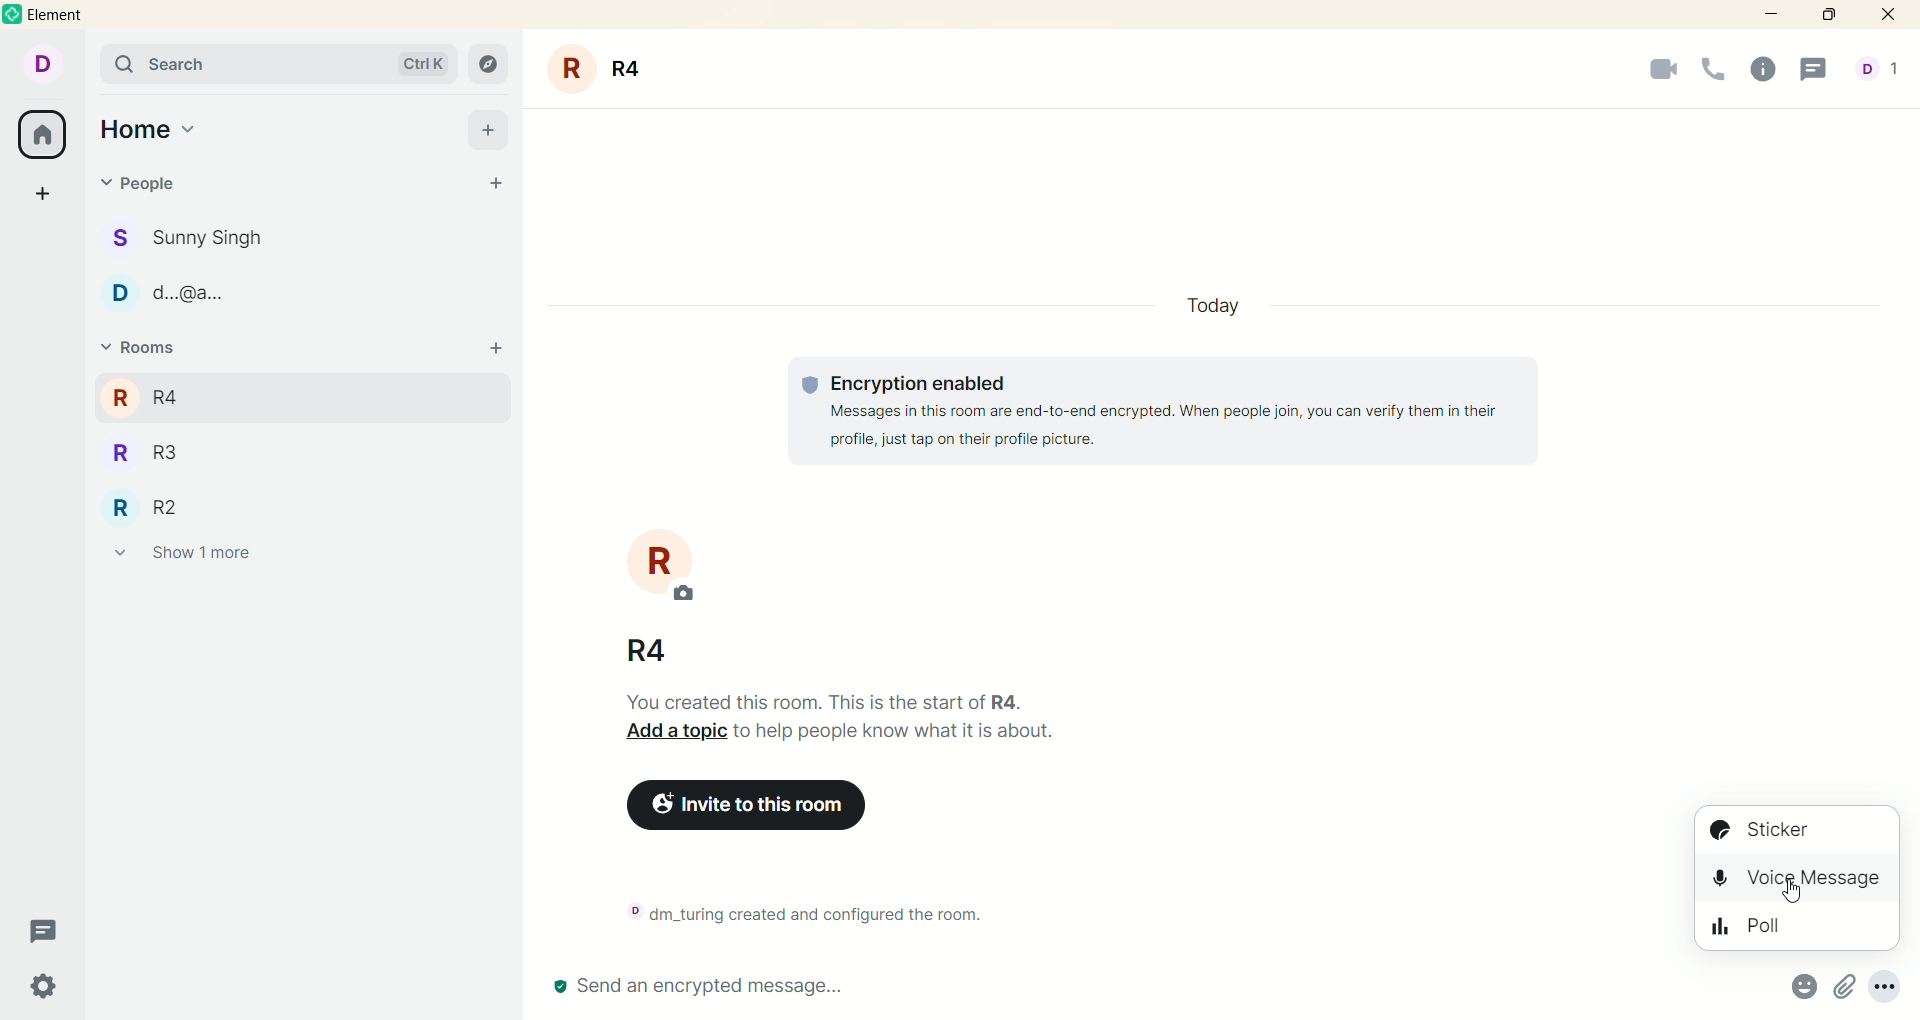 This screenshot has height=1020, width=1920. Describe the element at coordinates (169, 506) in the screenshot. I see `R2` at that location.